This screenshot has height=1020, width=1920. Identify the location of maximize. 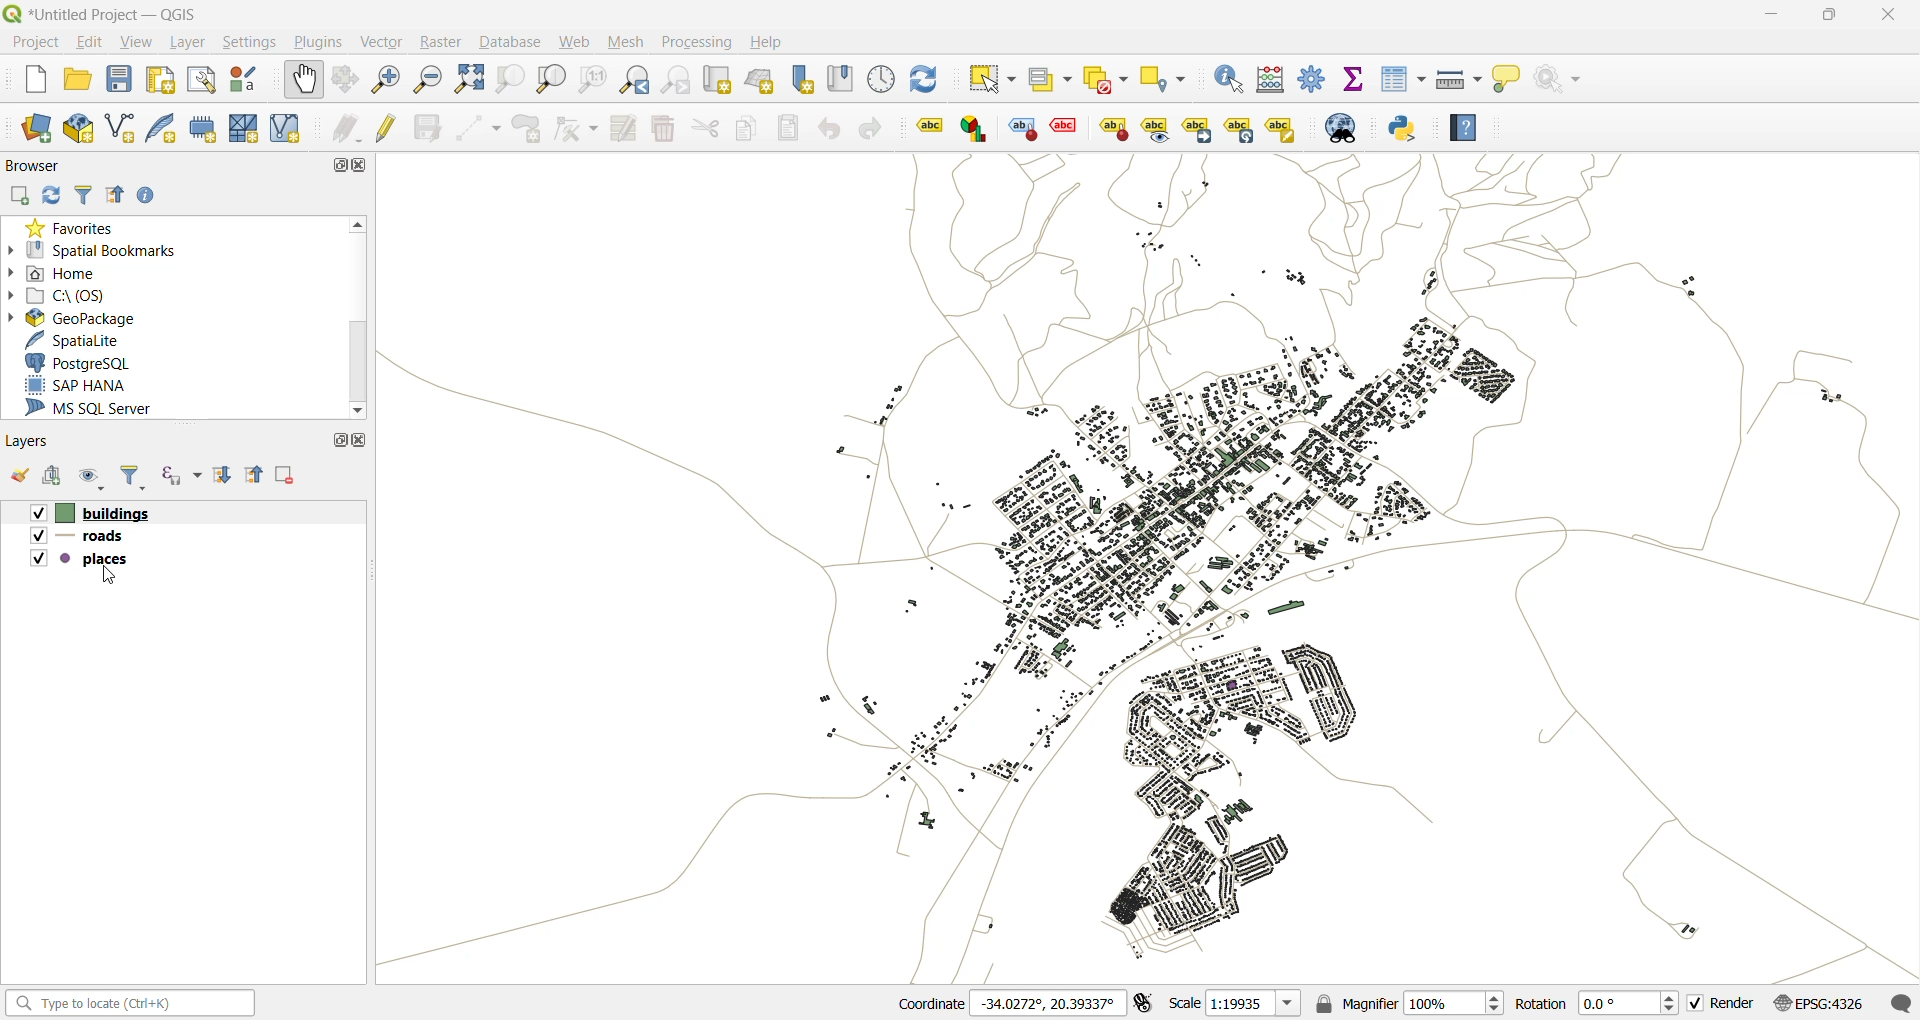
(339, 442).